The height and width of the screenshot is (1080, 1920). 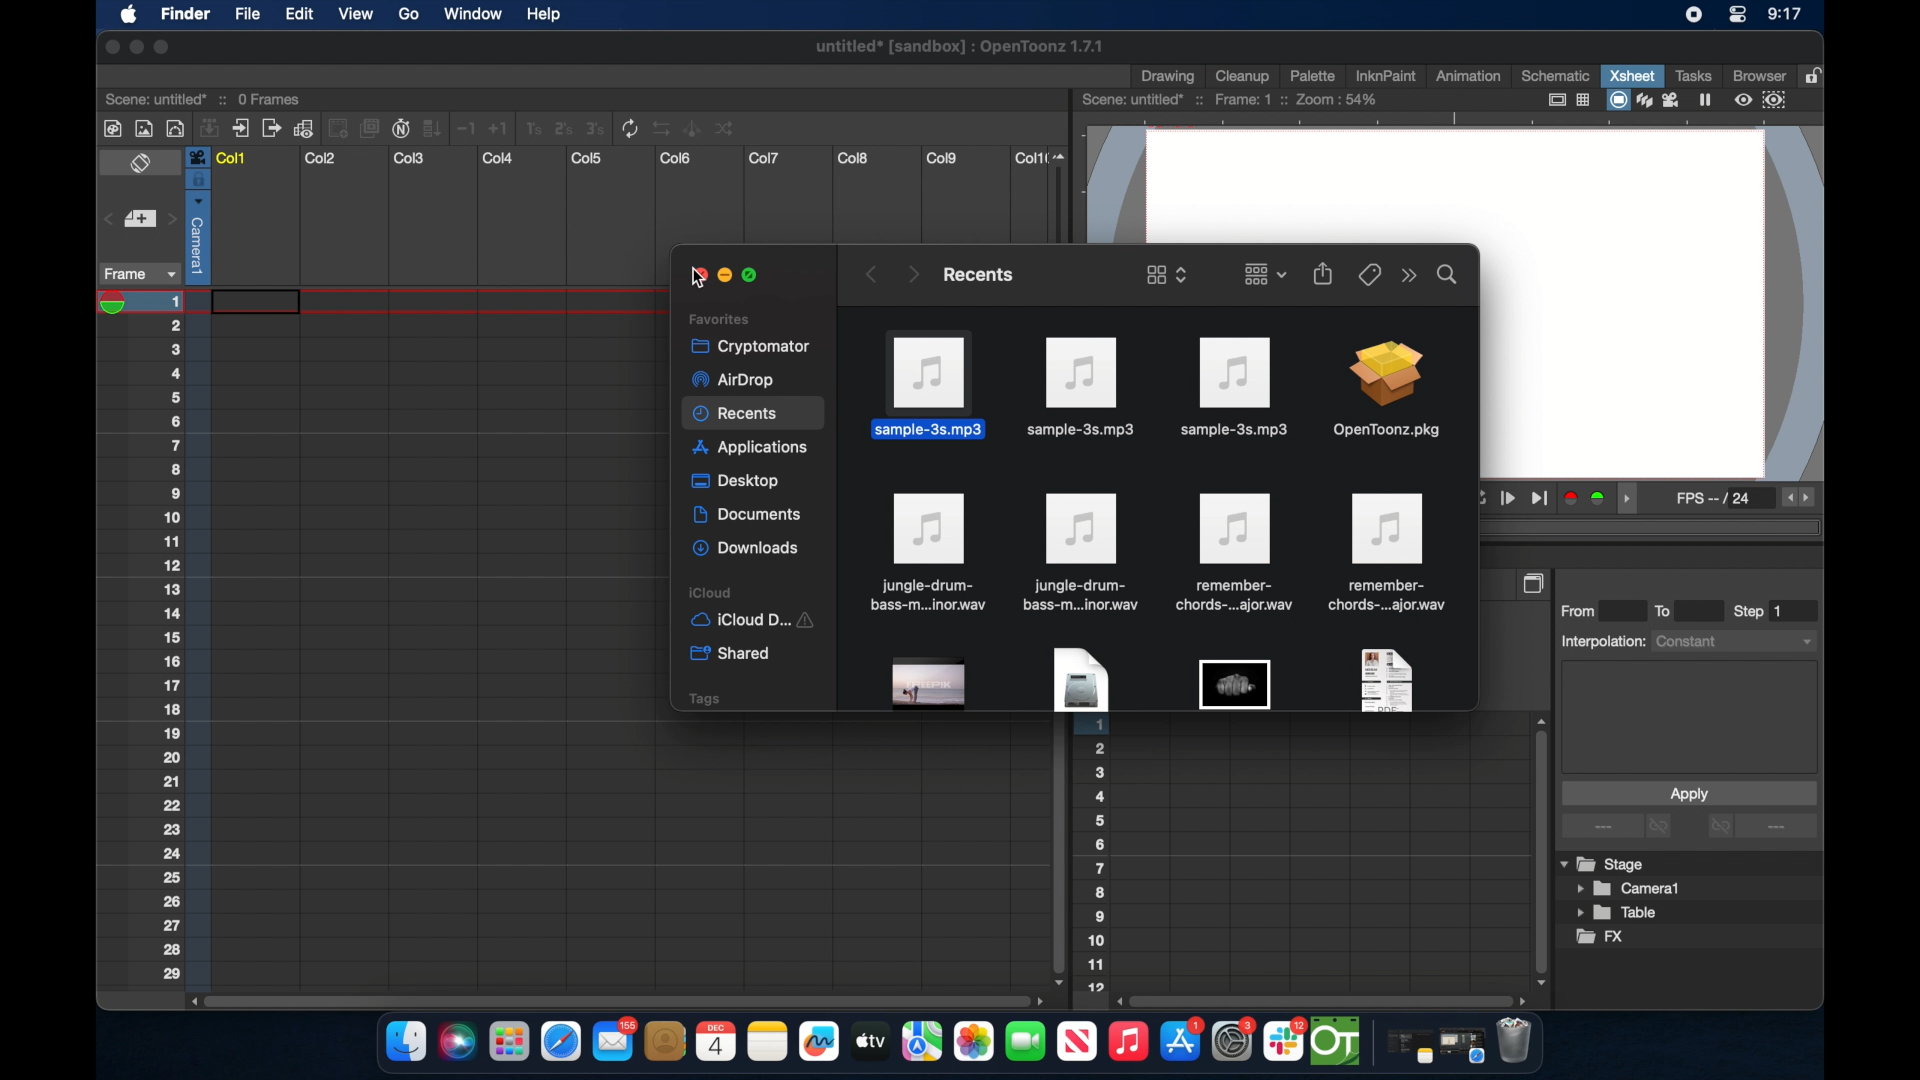 What do you see at coordinates (1081, 552) in the screenshot?
I see `icon` at bounding box center [1081, 552].